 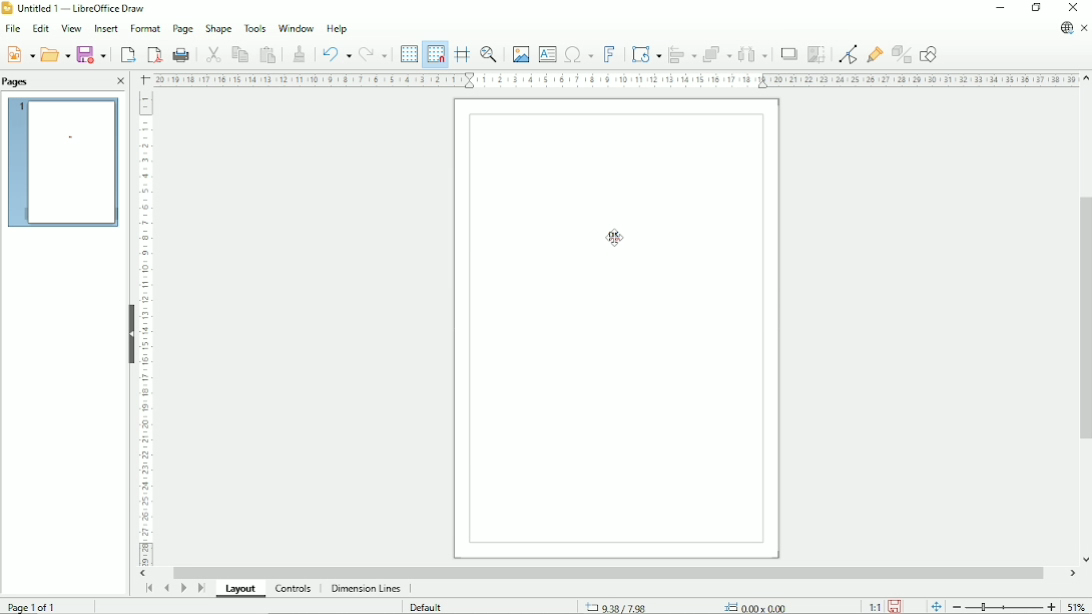 I want to click on Paste, so click(x=269, y=54).